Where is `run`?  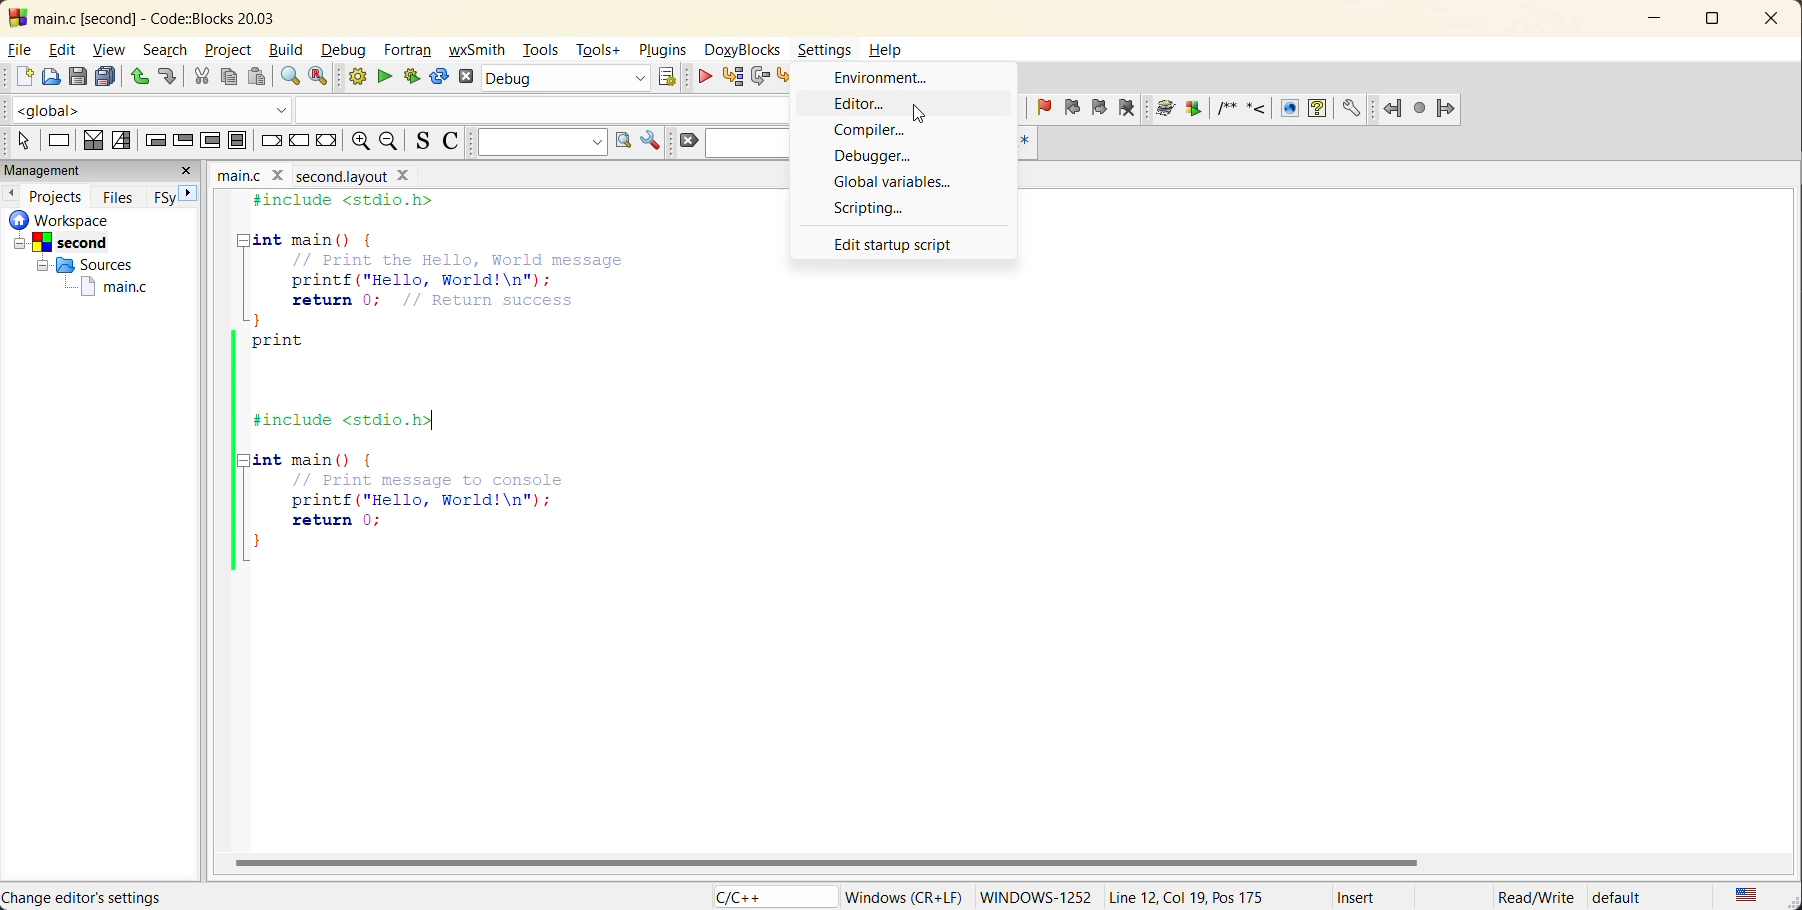
run is located at coordinates (385, 76).